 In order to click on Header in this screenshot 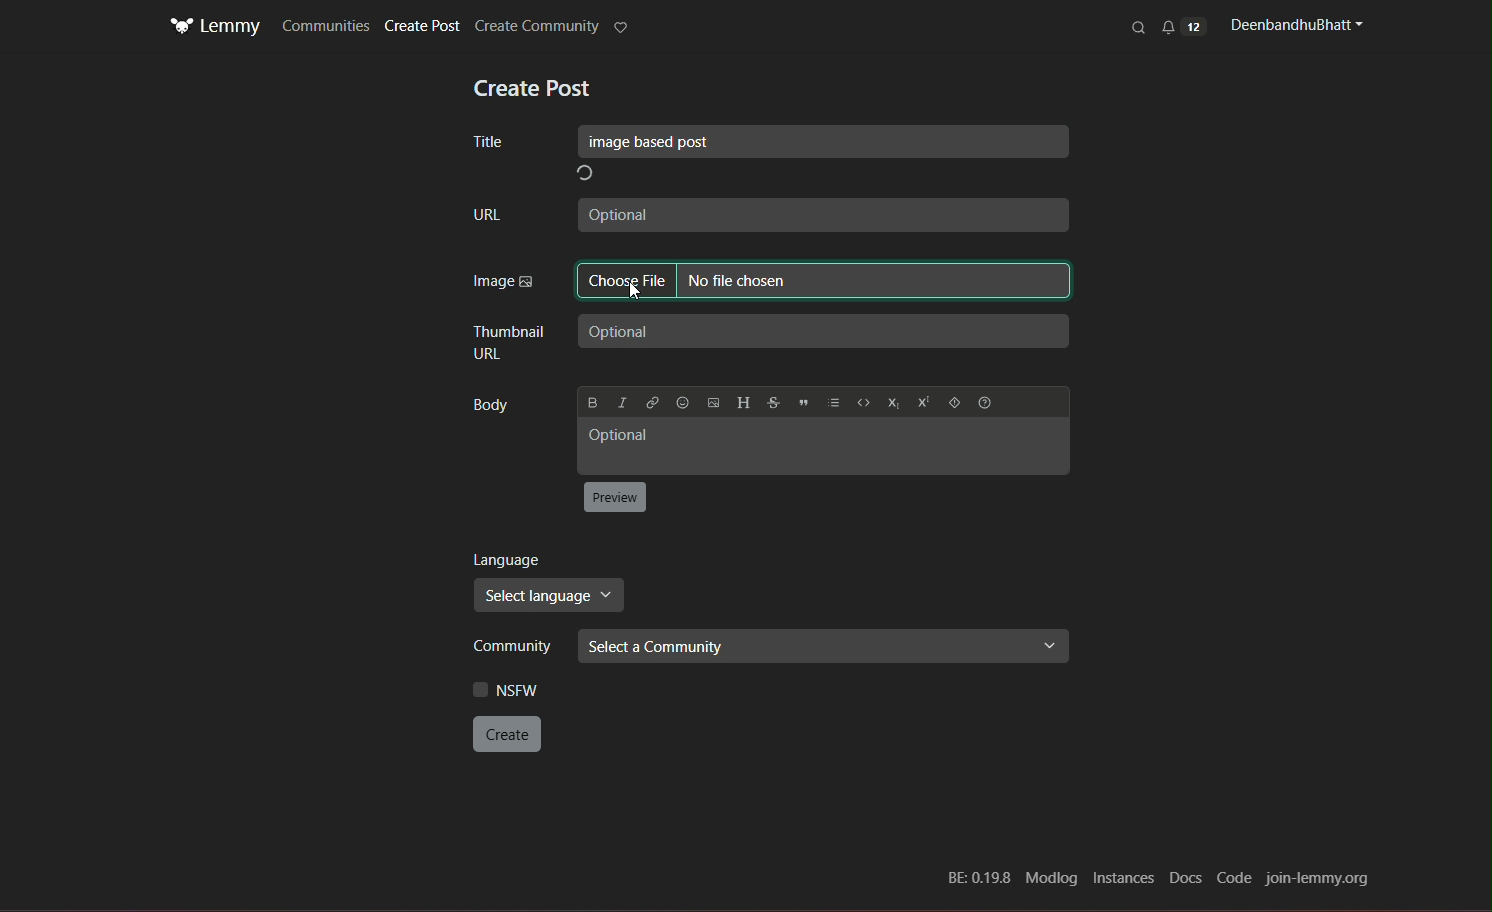, I will do `click(740, 398)`.